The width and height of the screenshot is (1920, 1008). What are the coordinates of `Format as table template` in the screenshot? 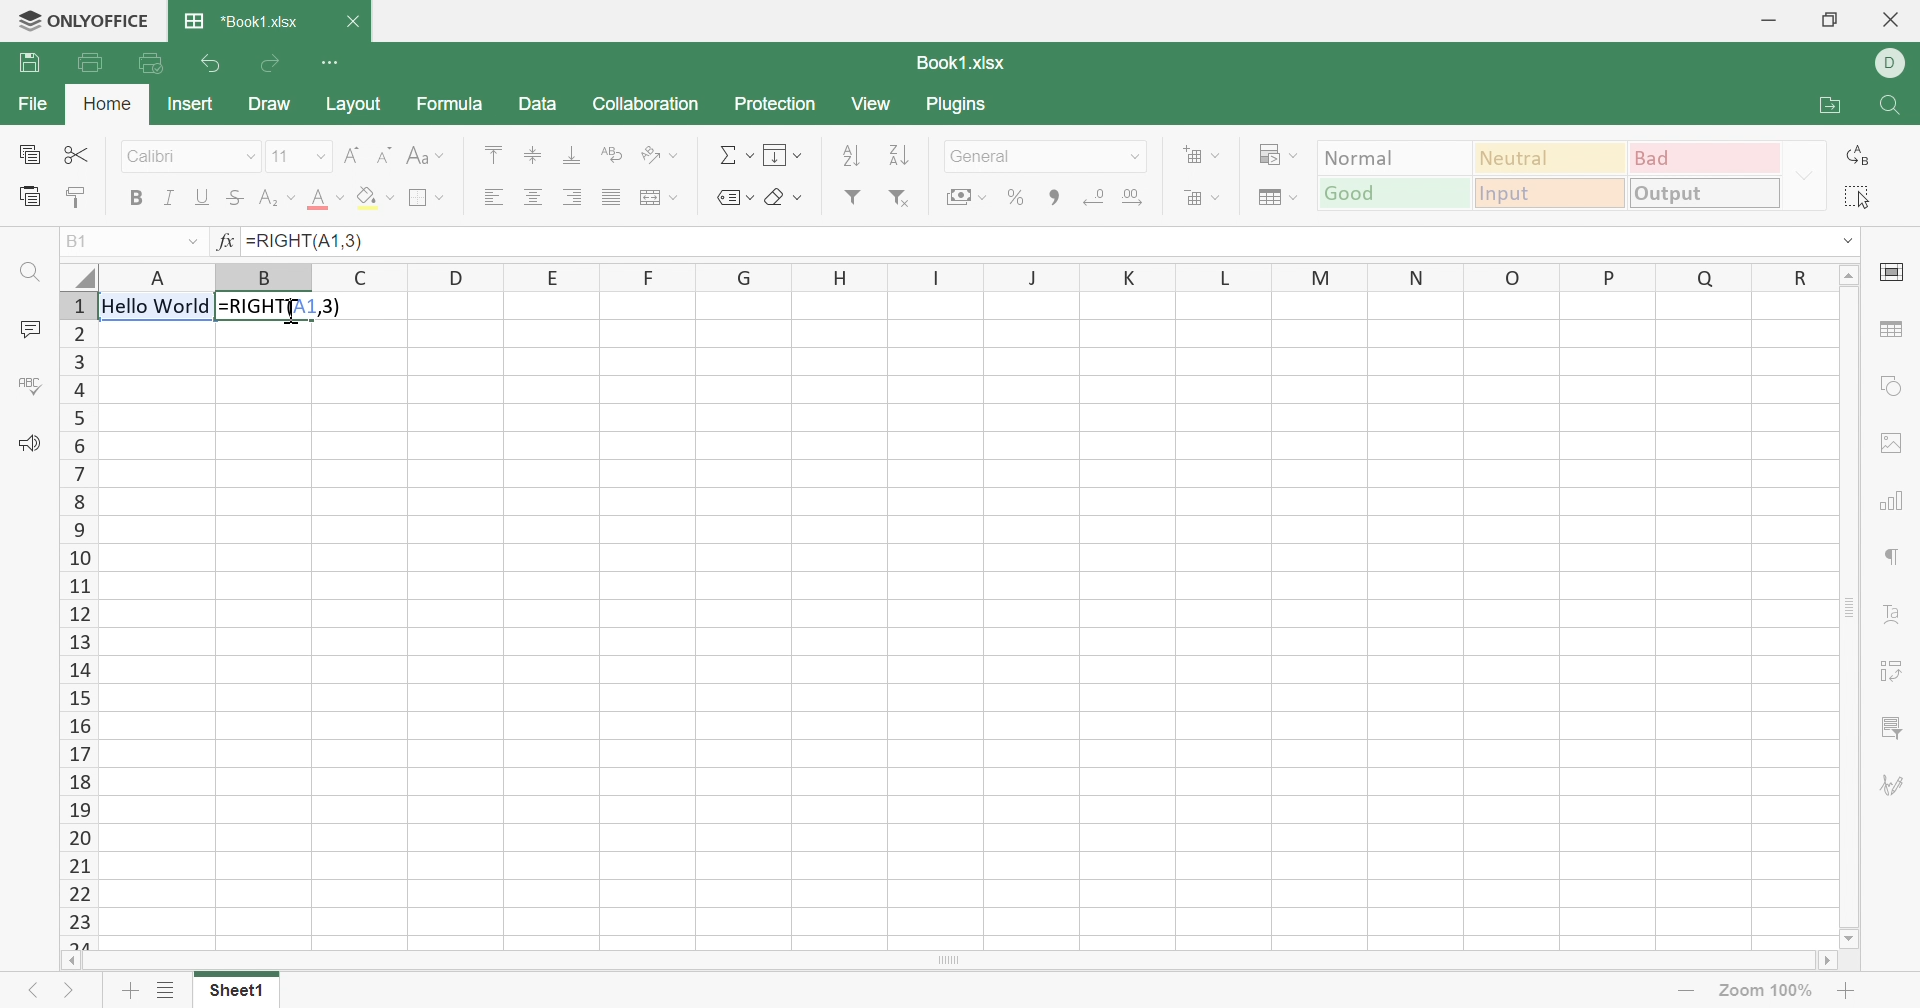 It's located at (1281, 197).